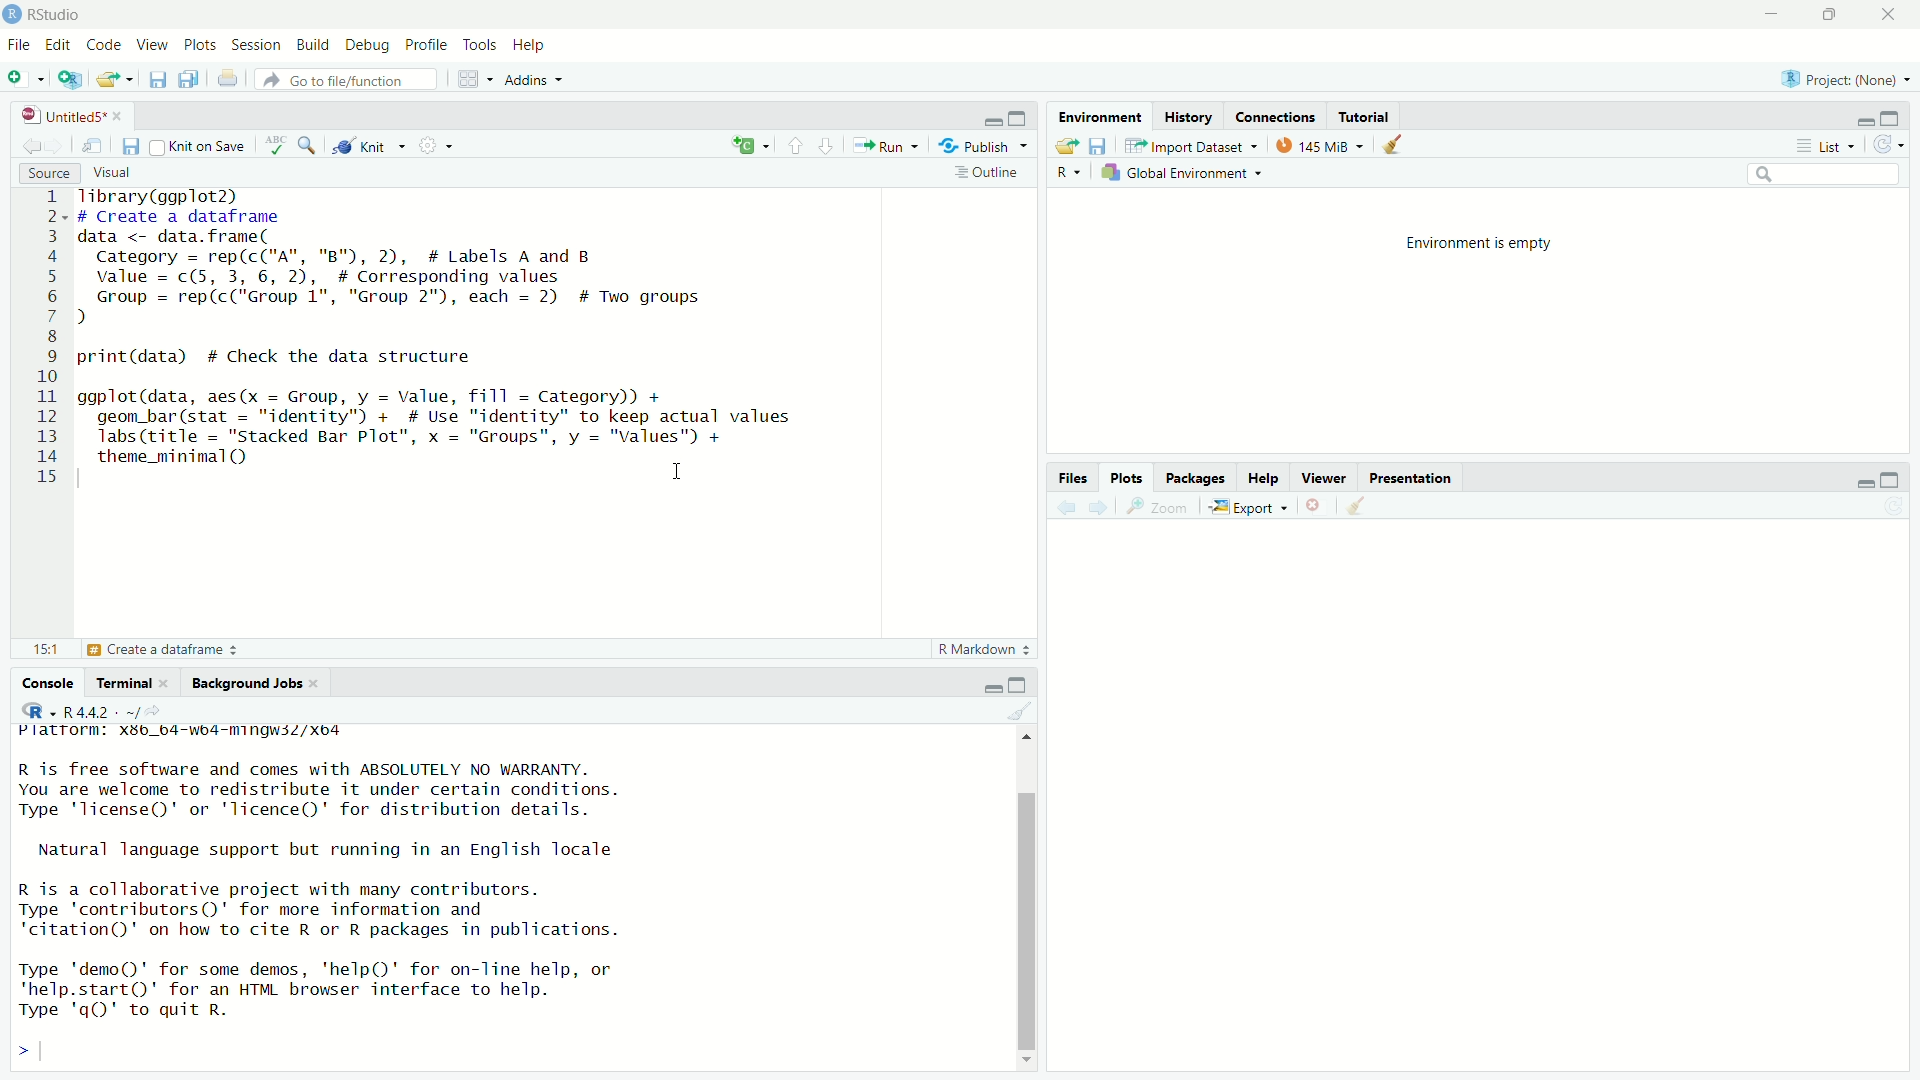 This screenshot has height=1080, width=1920. What do you see at coordinates (1280, 115) in the screenshot?
I see `Connections` at bounding box center [1280, 115].